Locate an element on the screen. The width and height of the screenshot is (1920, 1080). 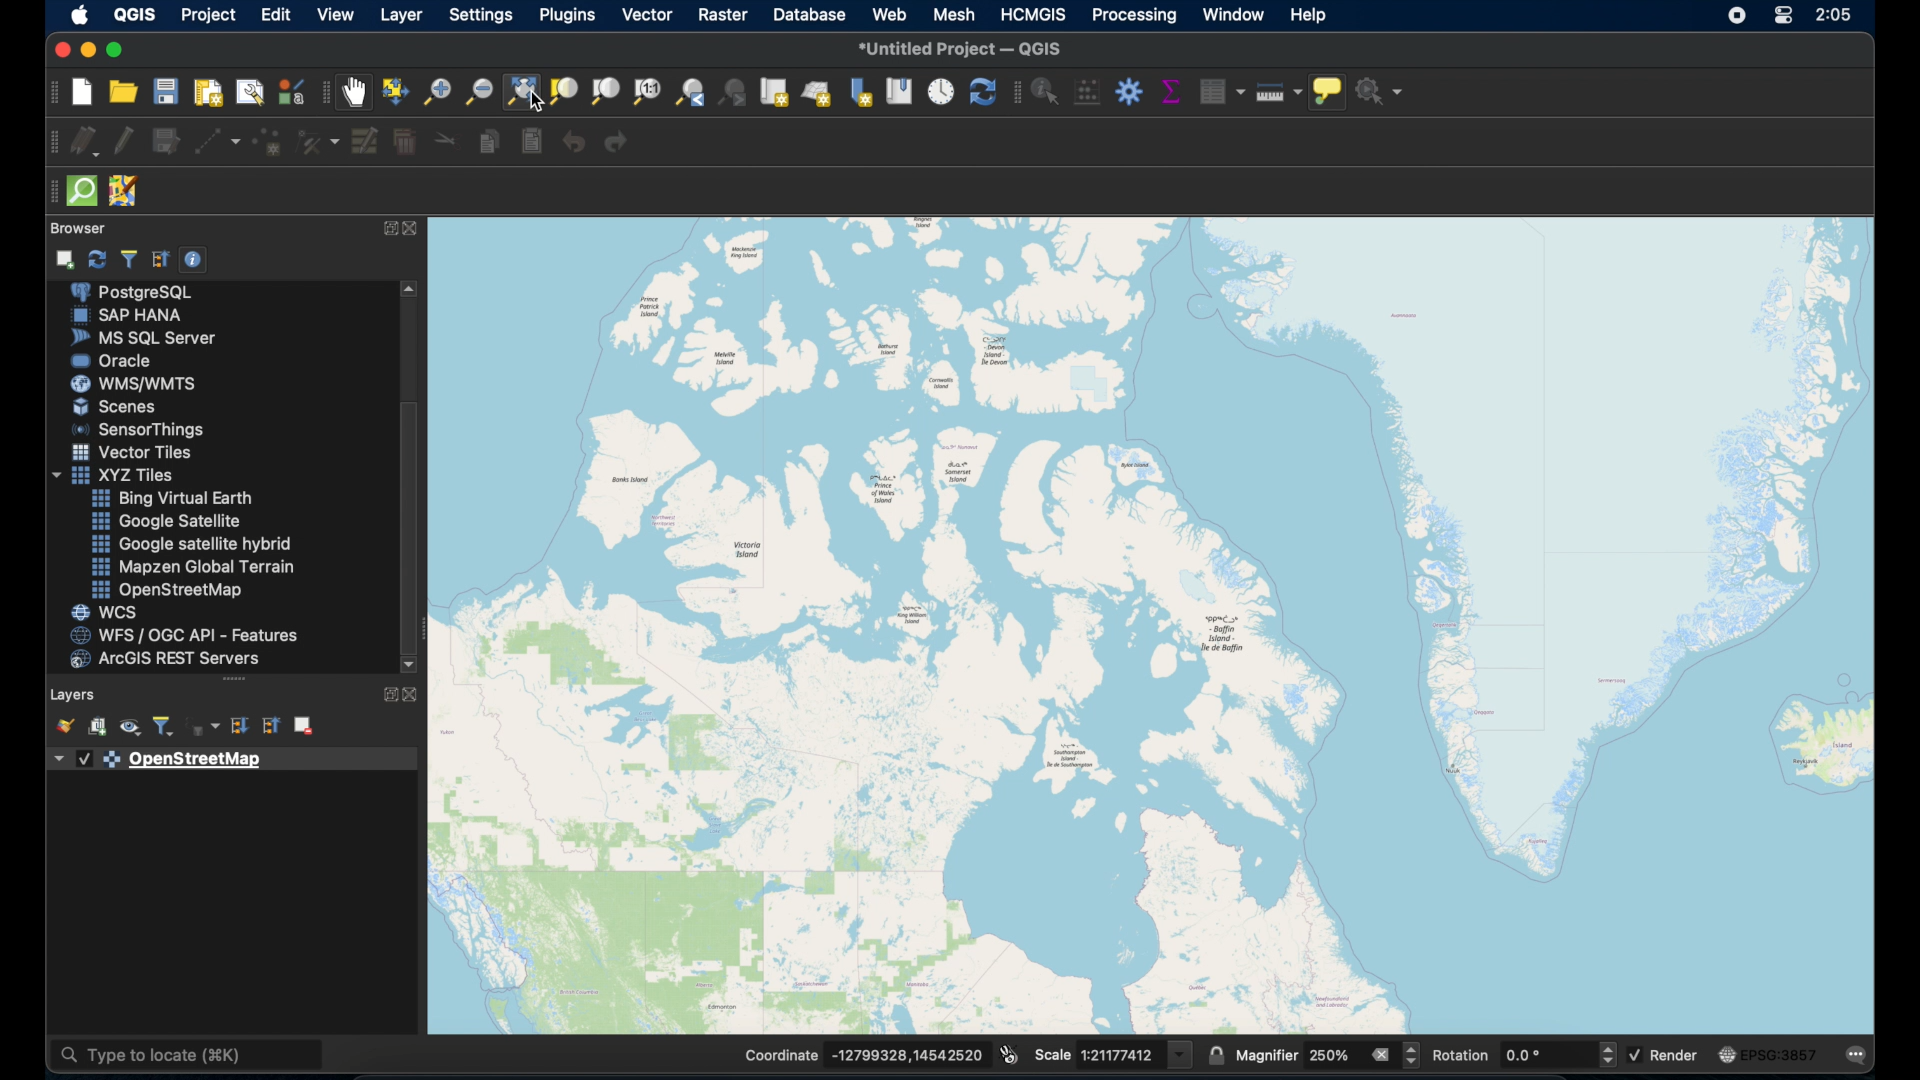
zoom to selection is located at coordinates (605, 90).